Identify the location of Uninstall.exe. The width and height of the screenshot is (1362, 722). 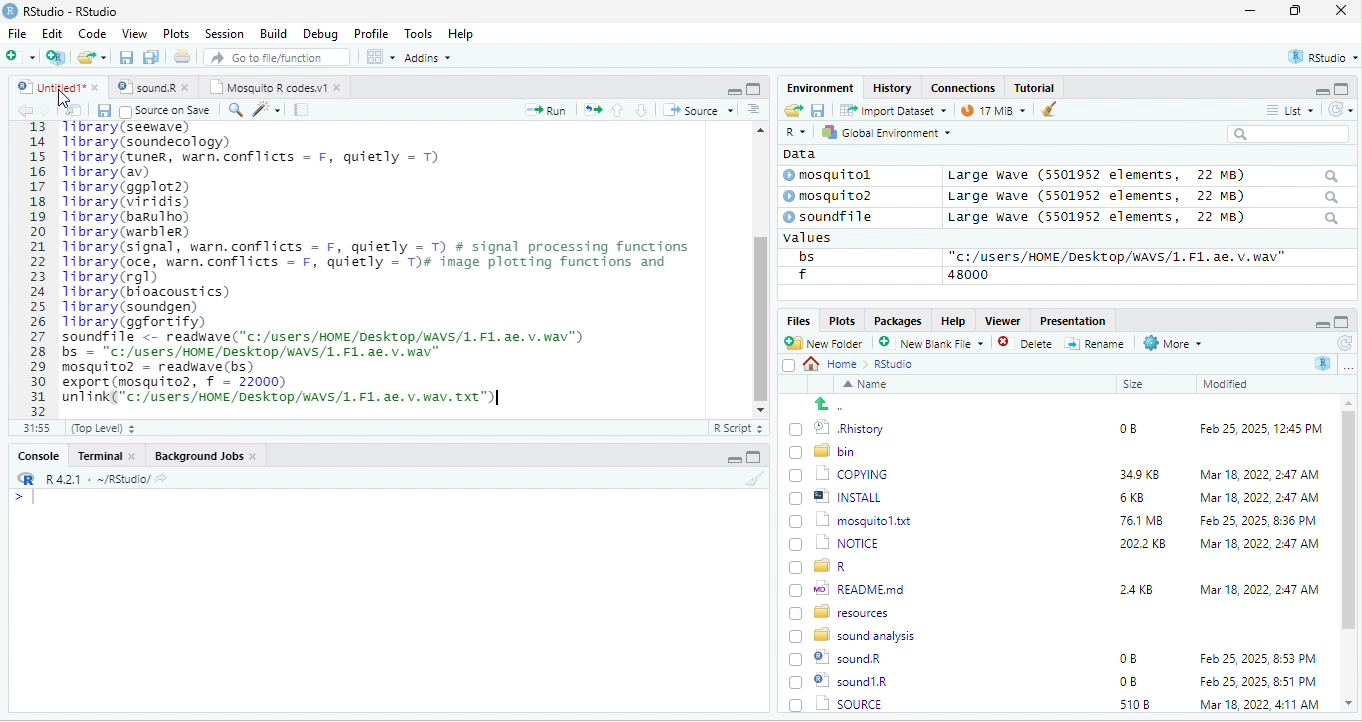
(849, 703).